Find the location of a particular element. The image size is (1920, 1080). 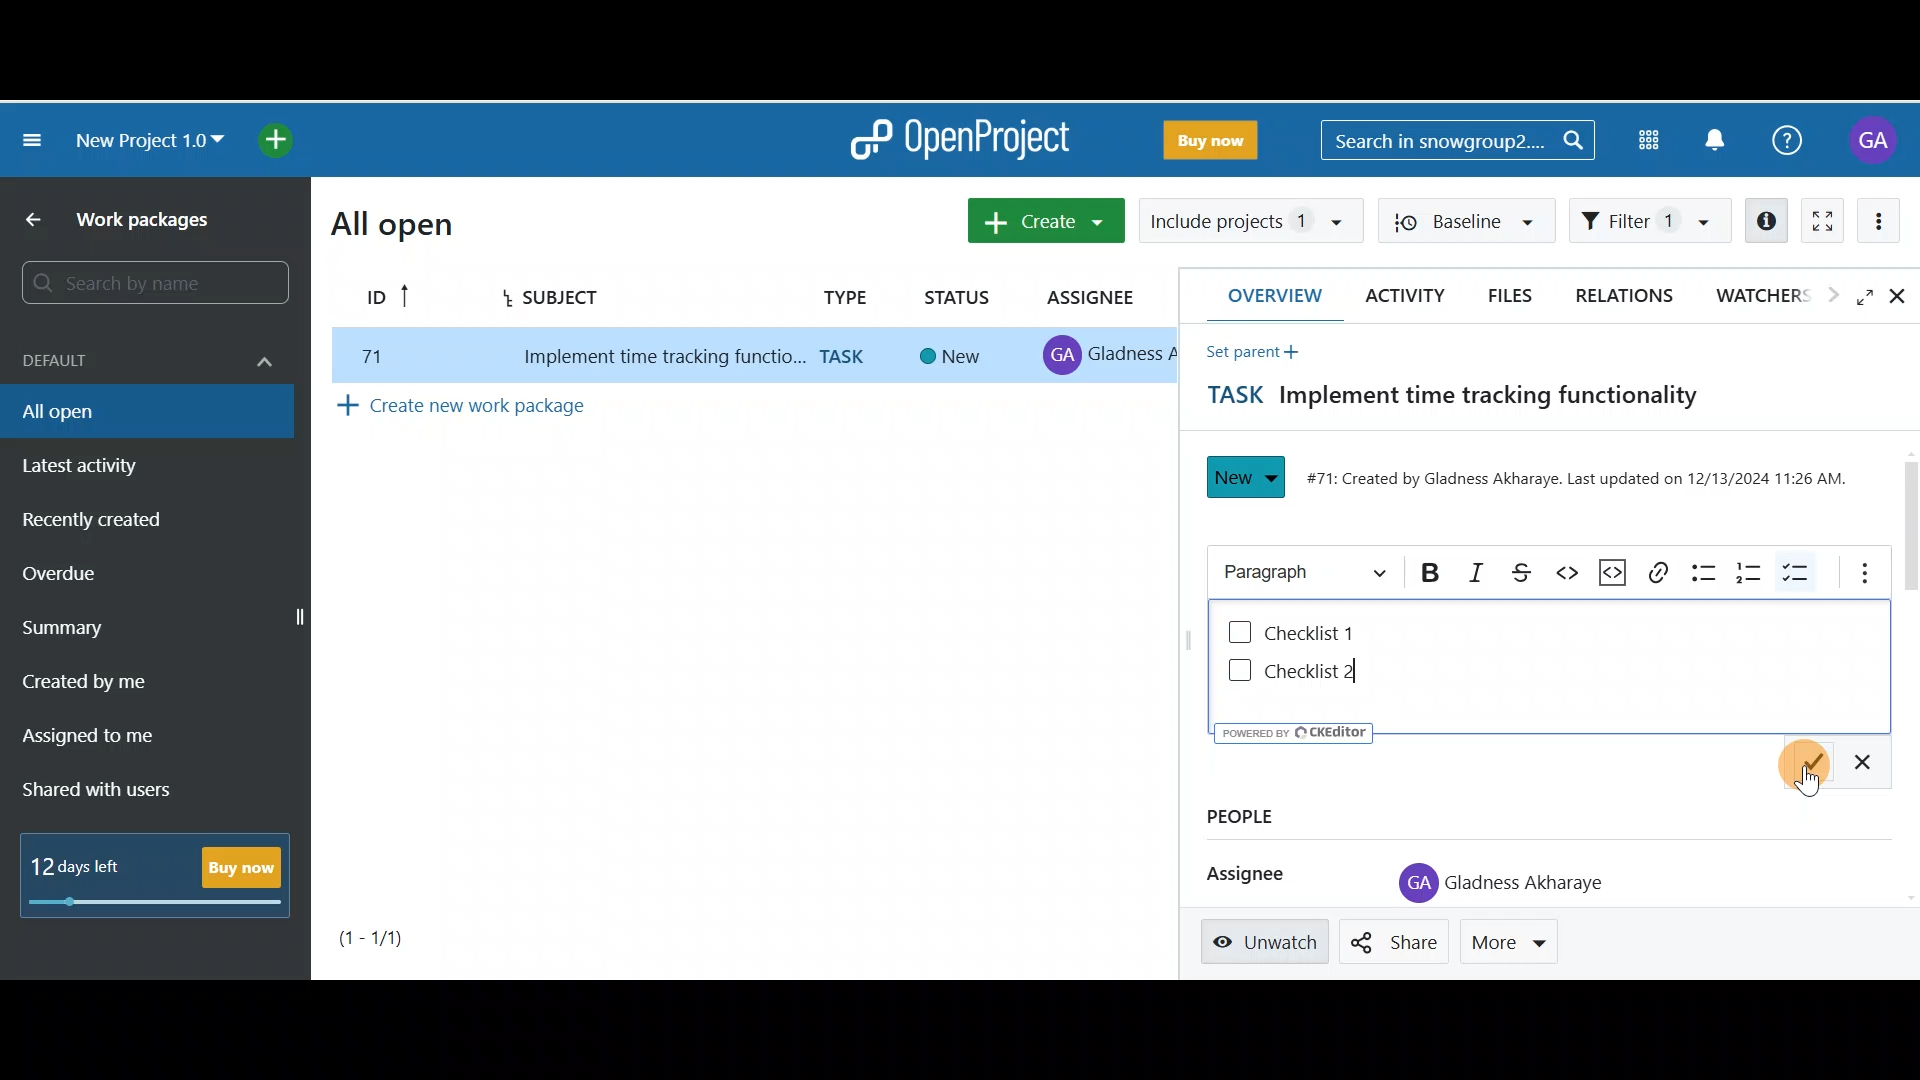

Summary is located at coordinates (83, 626).